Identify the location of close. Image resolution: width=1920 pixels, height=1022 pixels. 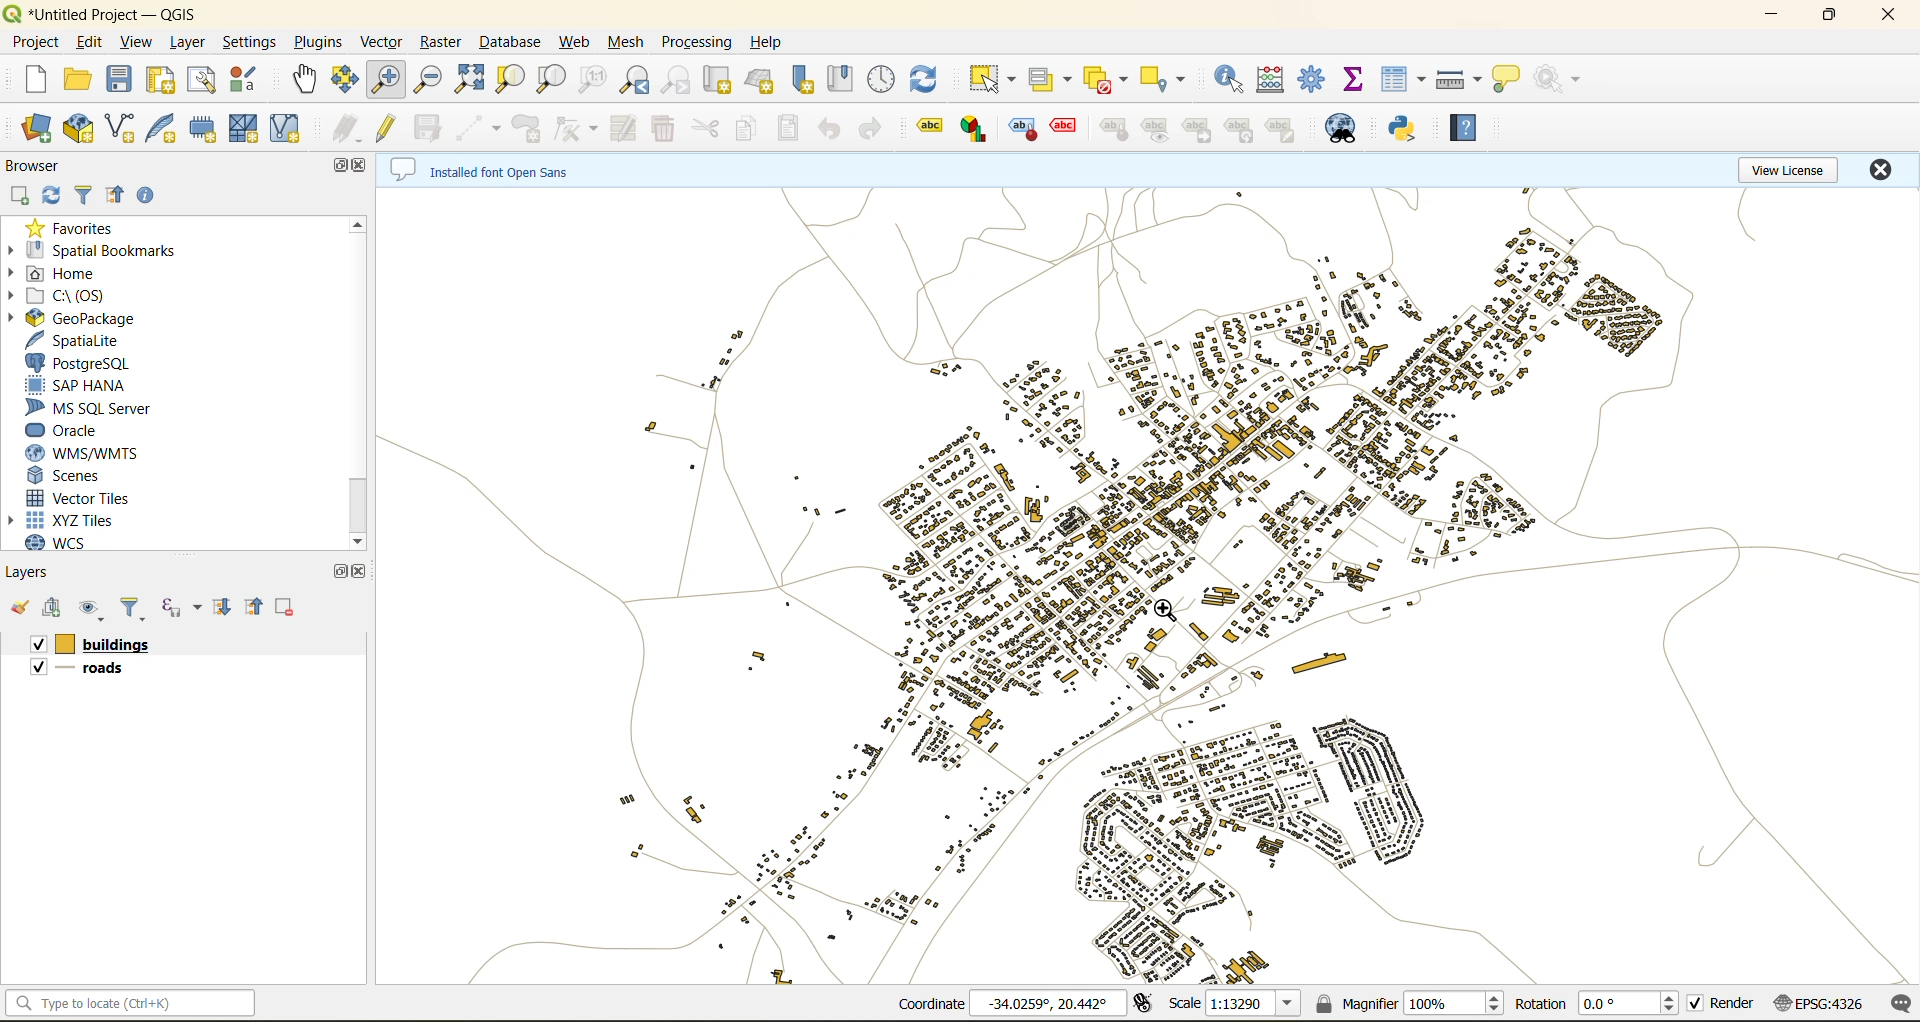
(1887, 15).